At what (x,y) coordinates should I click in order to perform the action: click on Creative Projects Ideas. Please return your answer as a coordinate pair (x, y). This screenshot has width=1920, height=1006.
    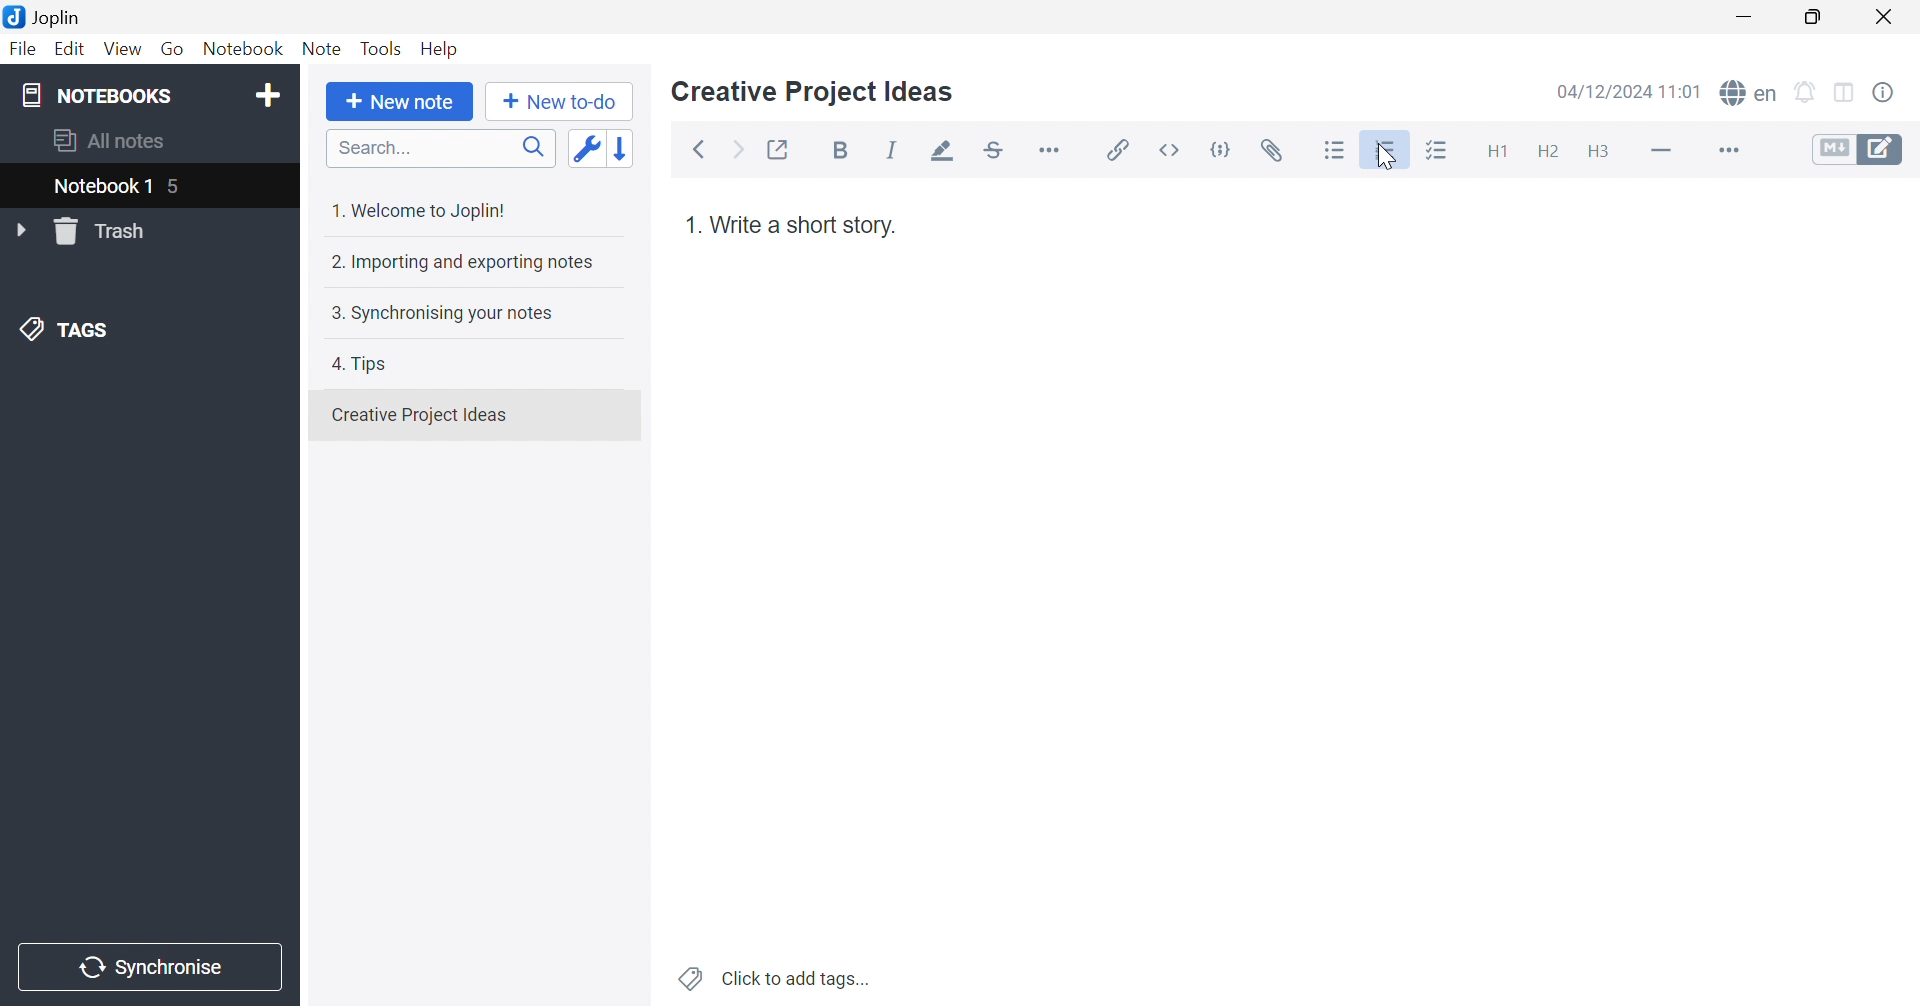
    Looking at the image, I should click on (419, 415).